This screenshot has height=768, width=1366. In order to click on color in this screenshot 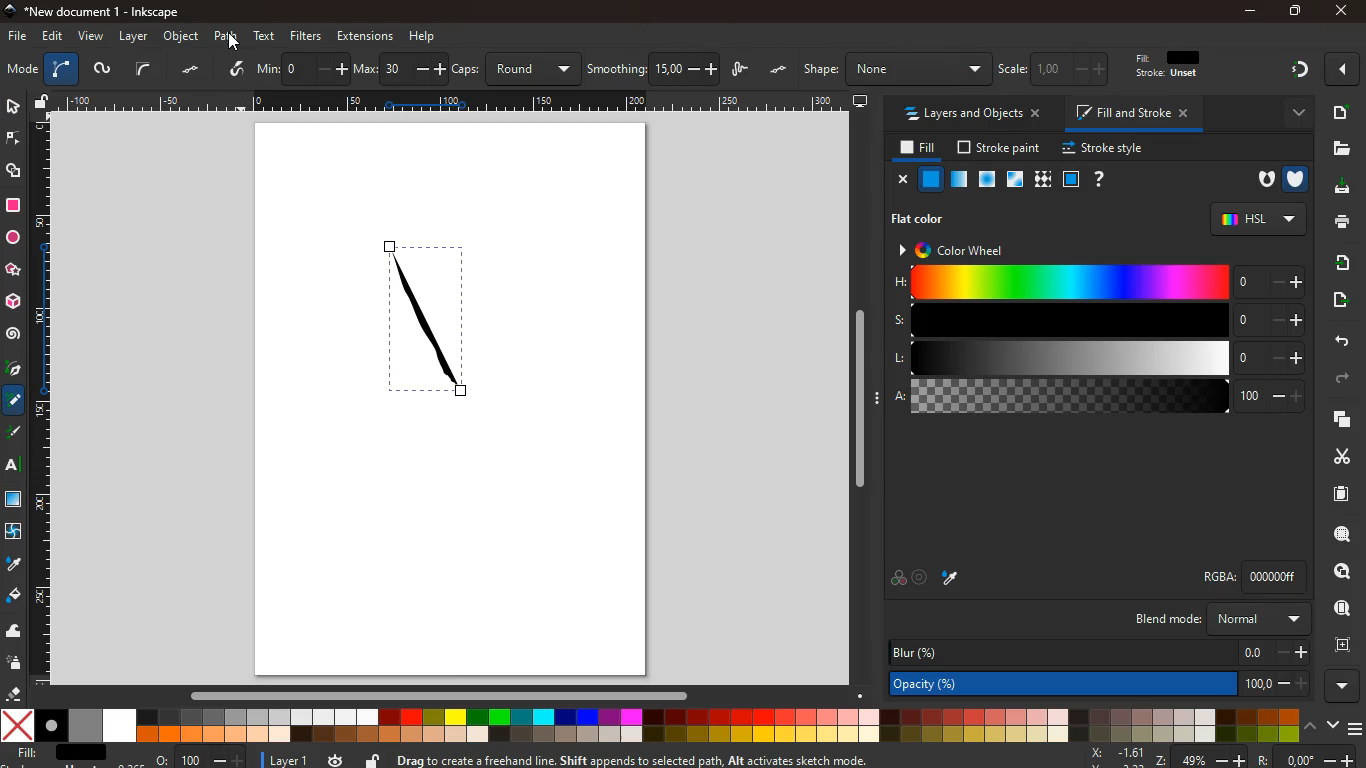, I will do `click(651, 727)`.